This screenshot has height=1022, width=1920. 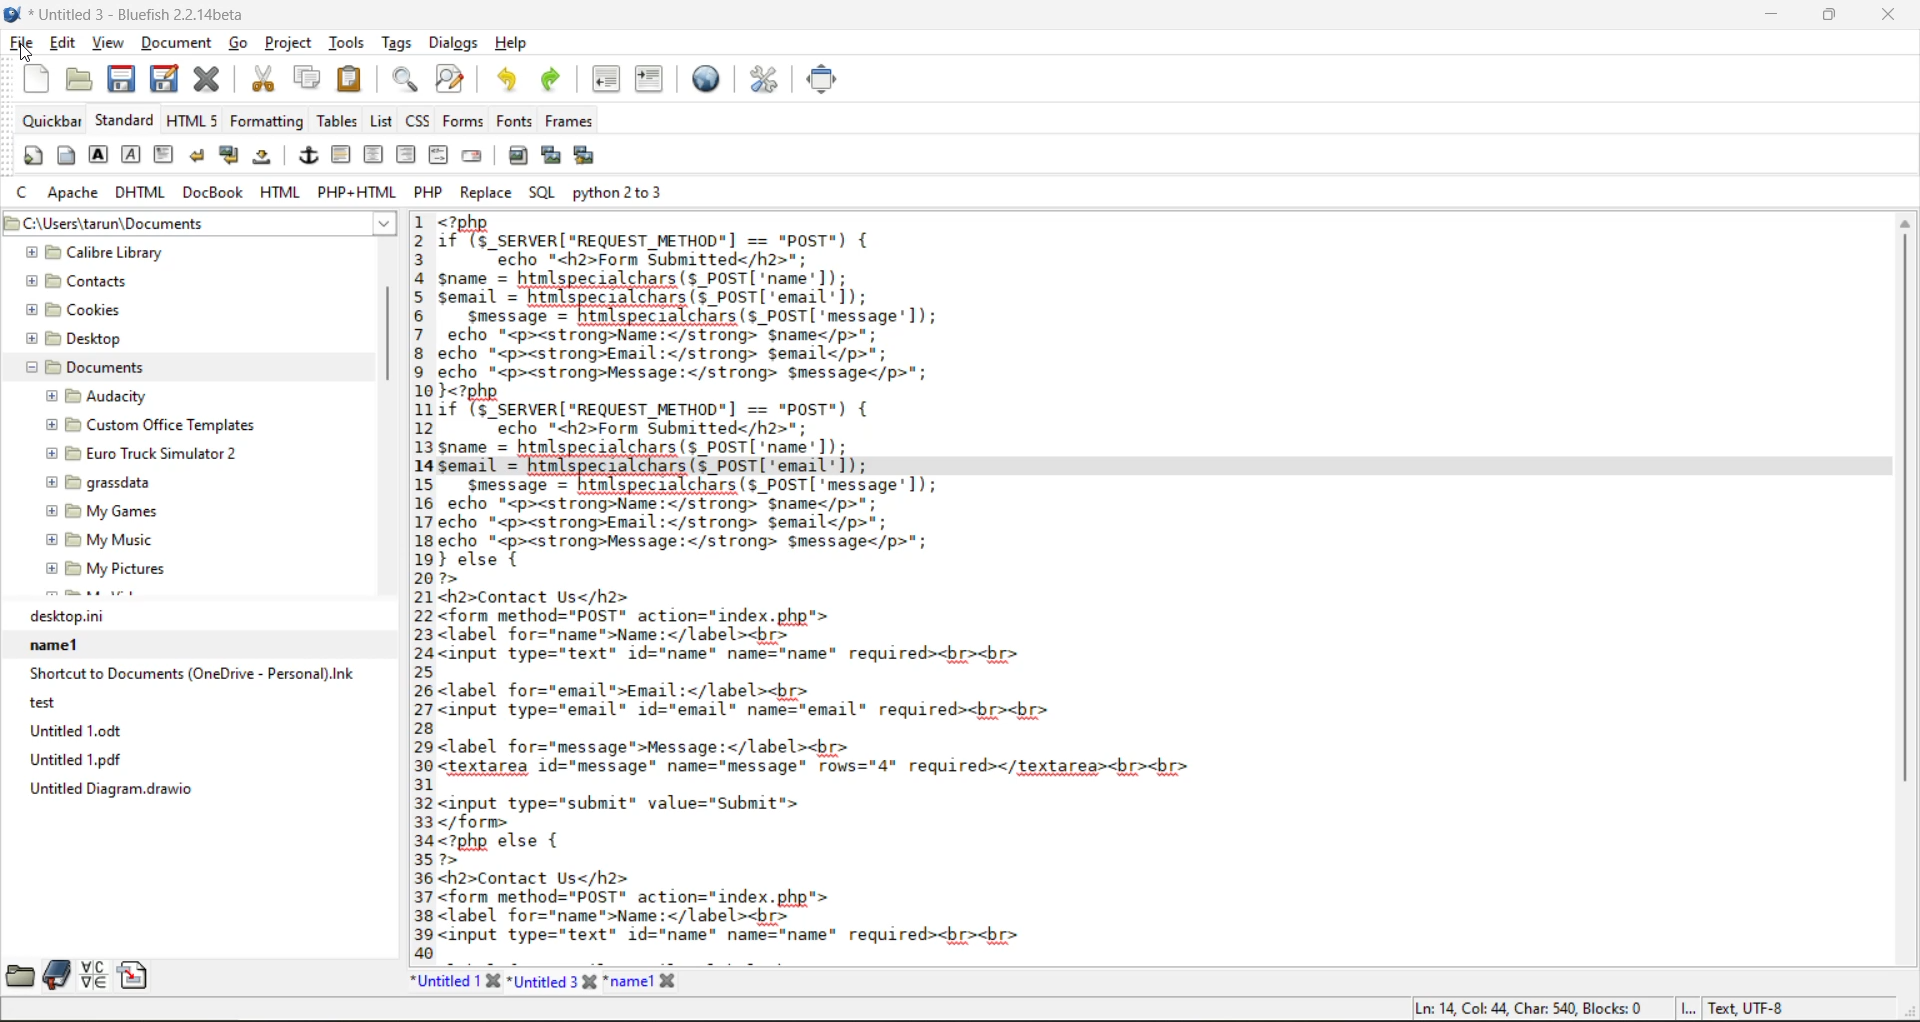 I want to click on php + html, so click(x=358, y=195).